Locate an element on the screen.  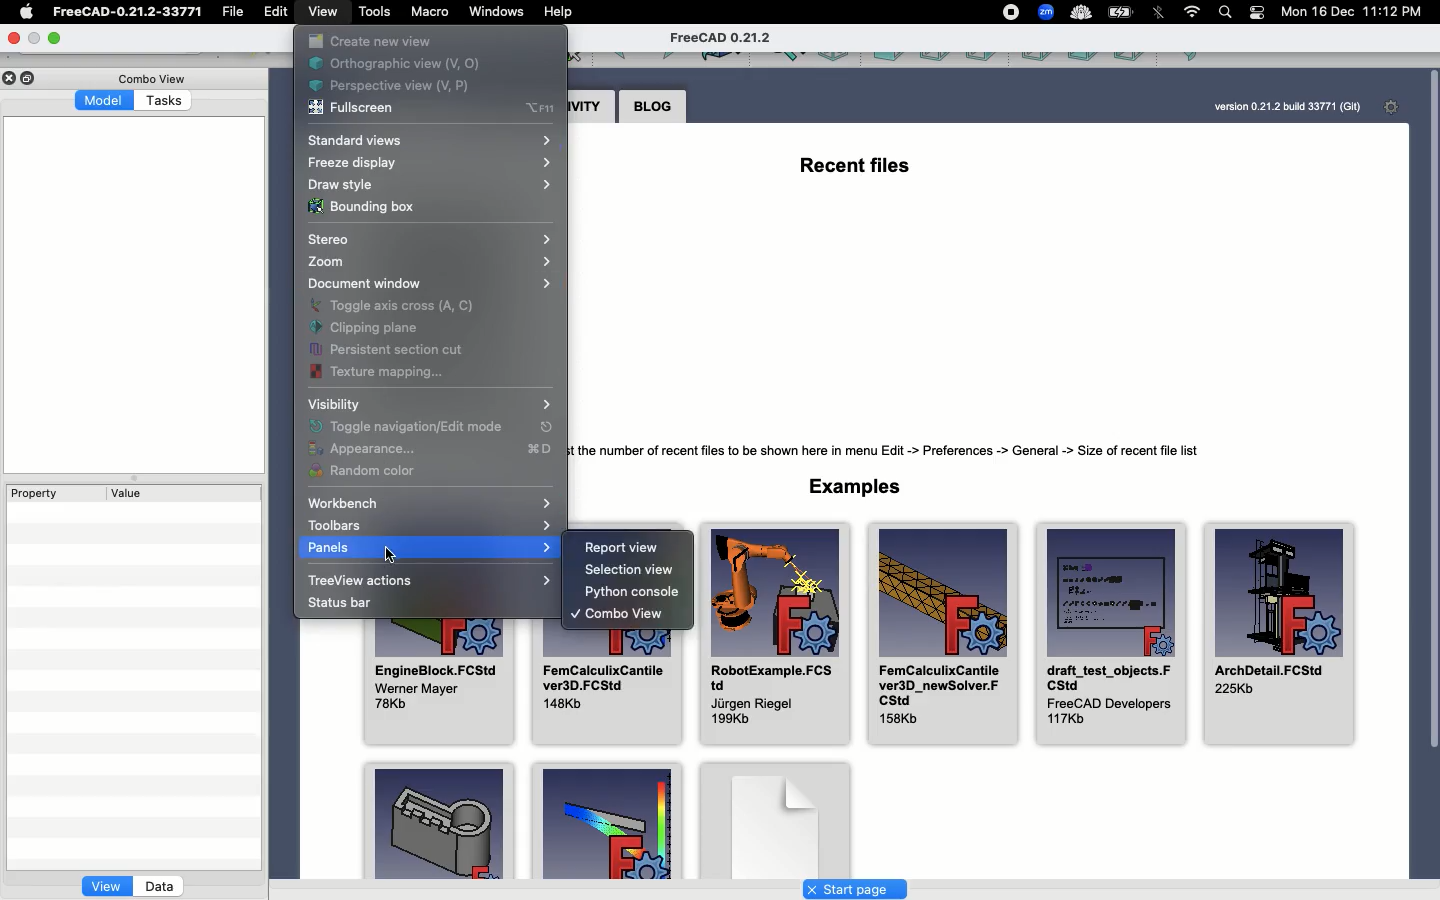
Tip: Adjust the number of recent files to be shown here in menu Edit -> Preferences -> General -> Size of recent file list is located at coordinates (904, 448).